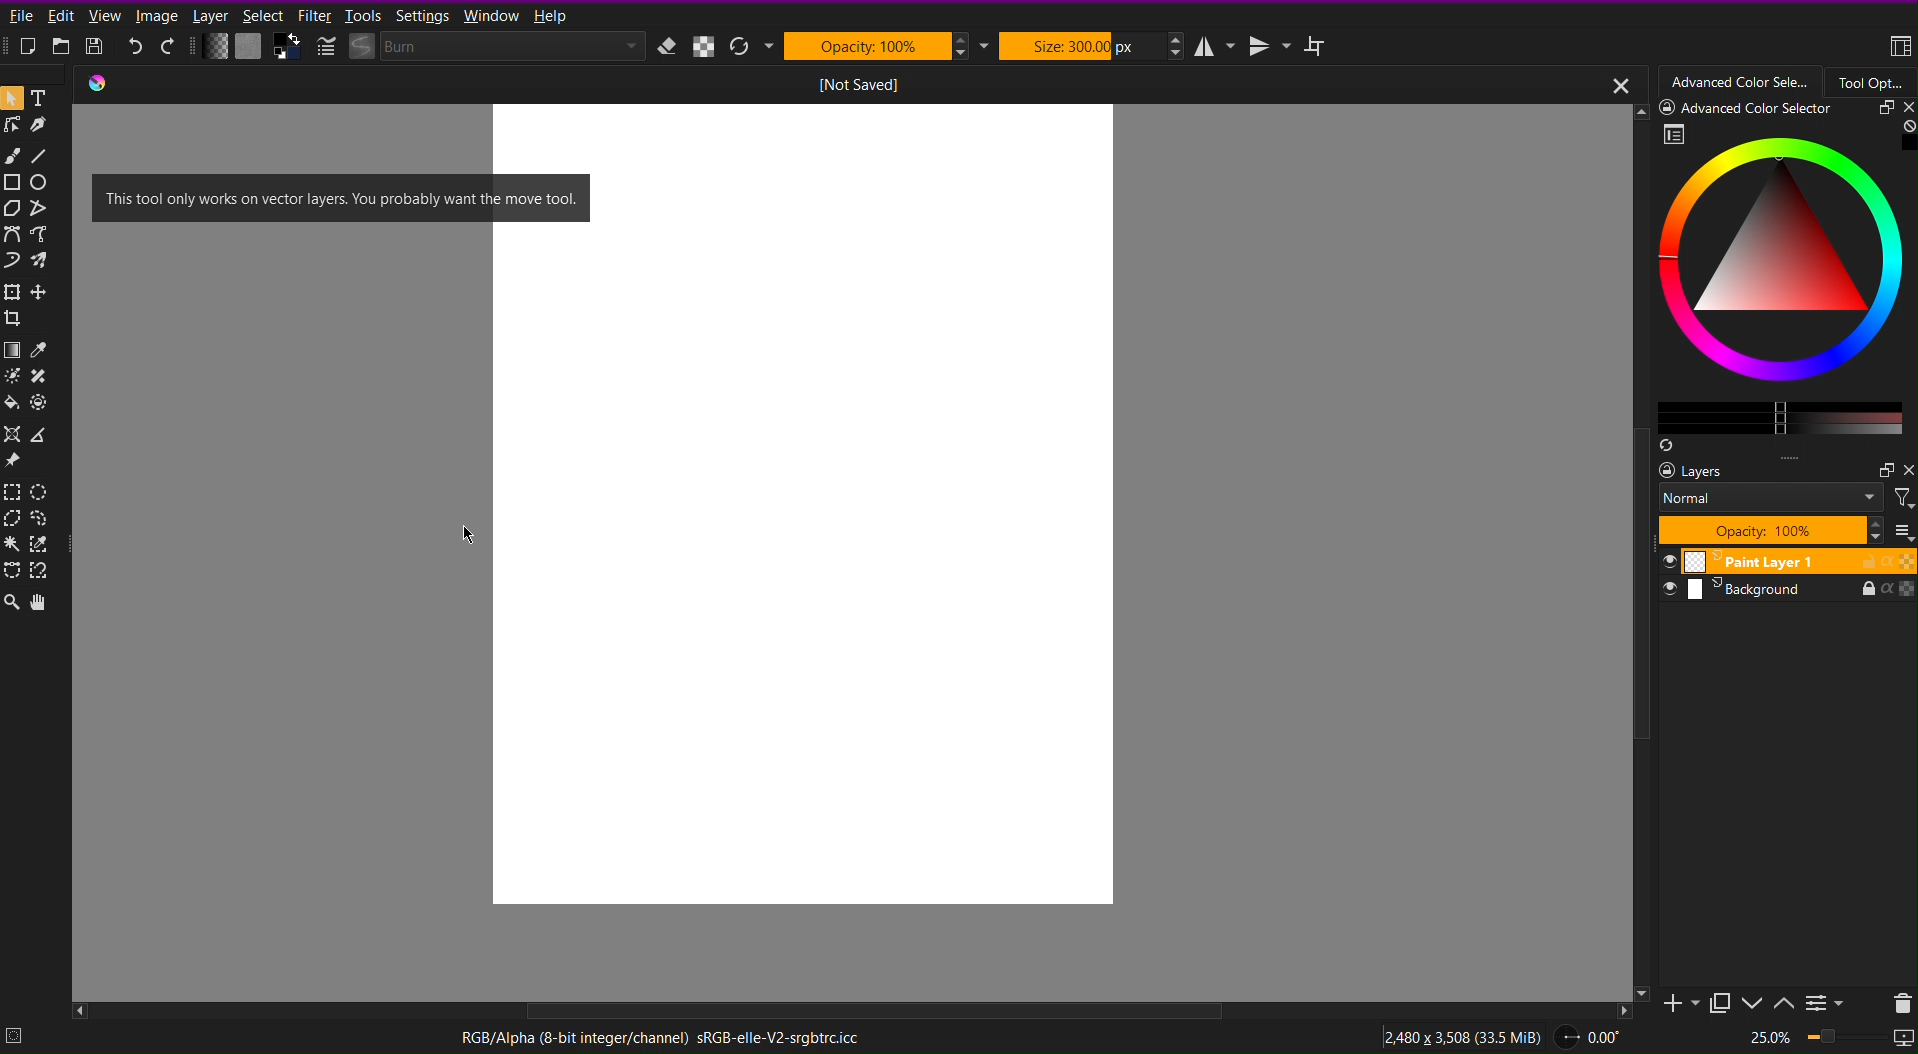 The height and width of the screenshot is (1054, 1918). I want to click on Selection Tools, so click(29, 531).